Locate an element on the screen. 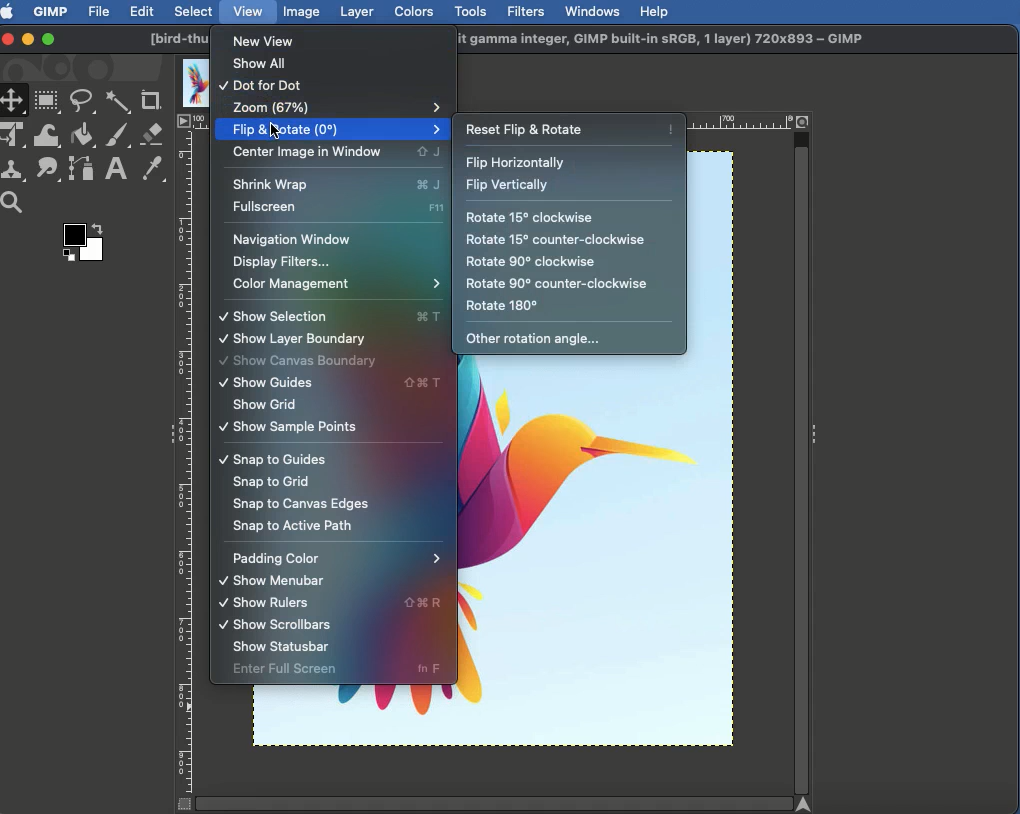  Rotate 15 clockwise is located at coordinates (531, 219).